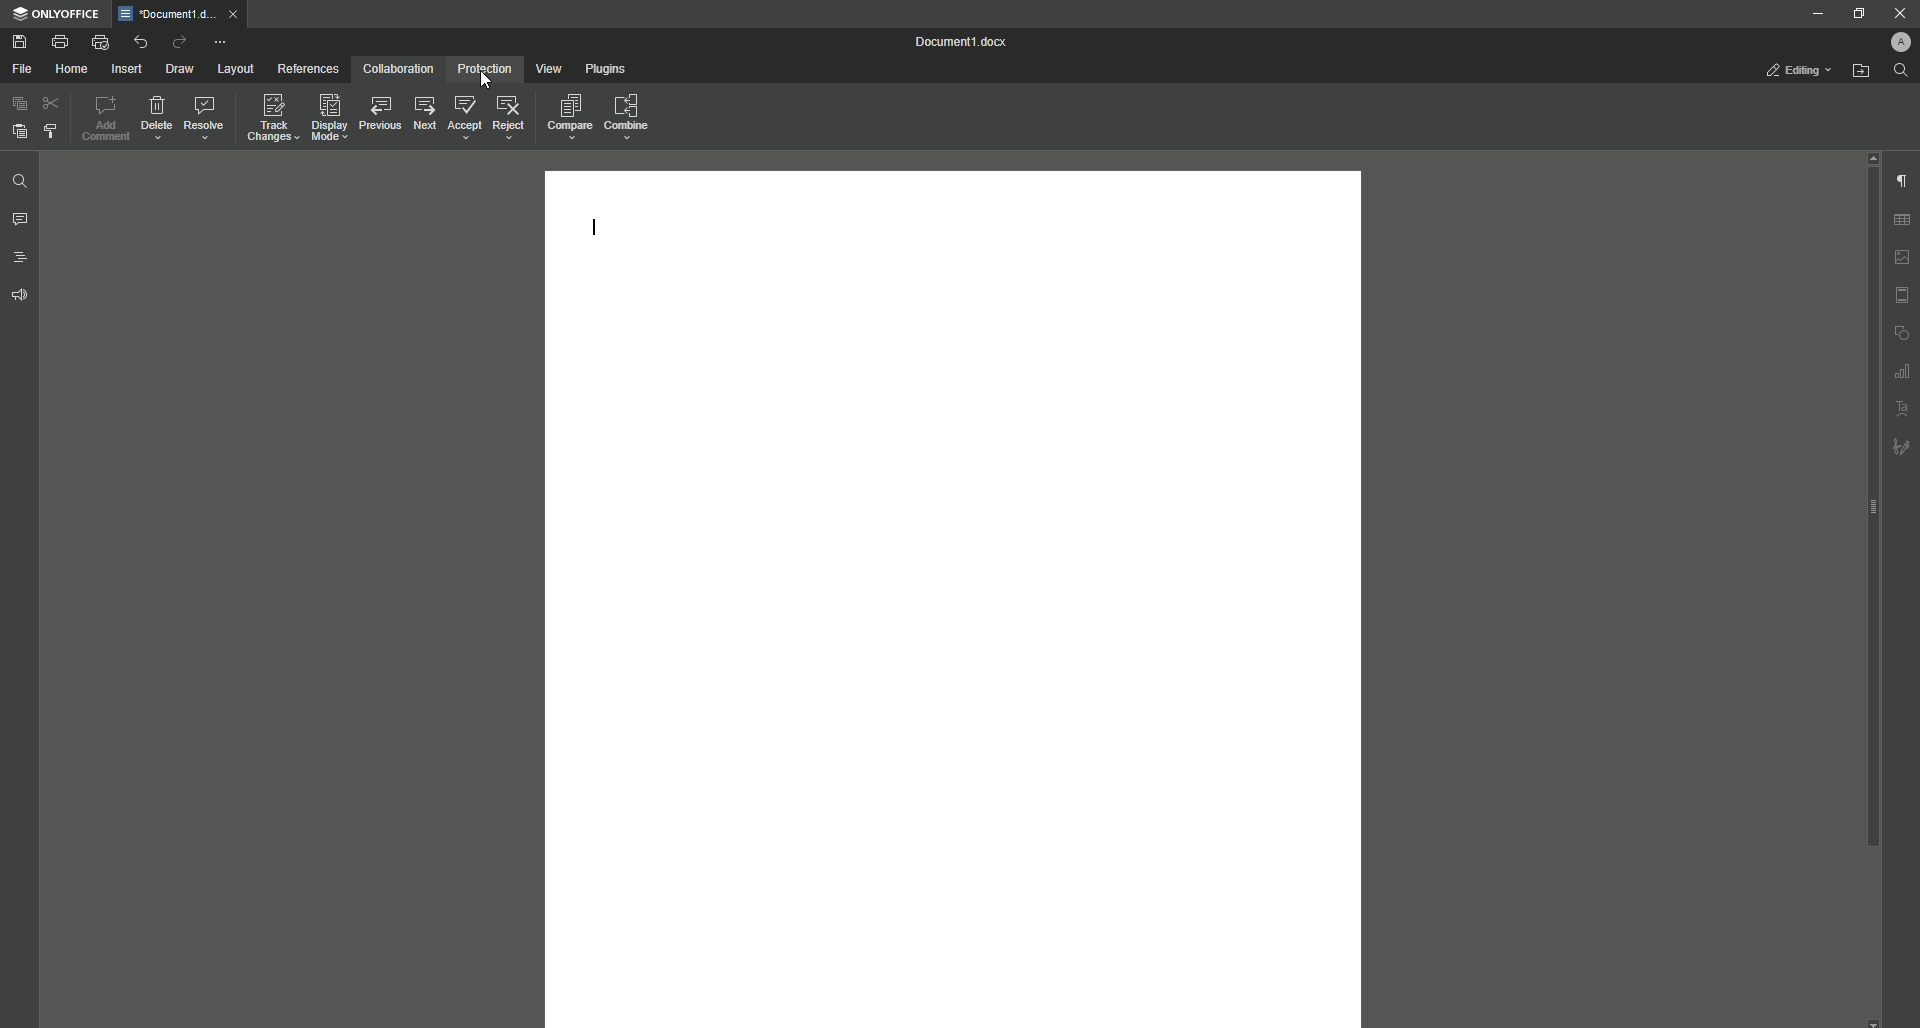  I want to click on Collaboration, so click(396, 69).